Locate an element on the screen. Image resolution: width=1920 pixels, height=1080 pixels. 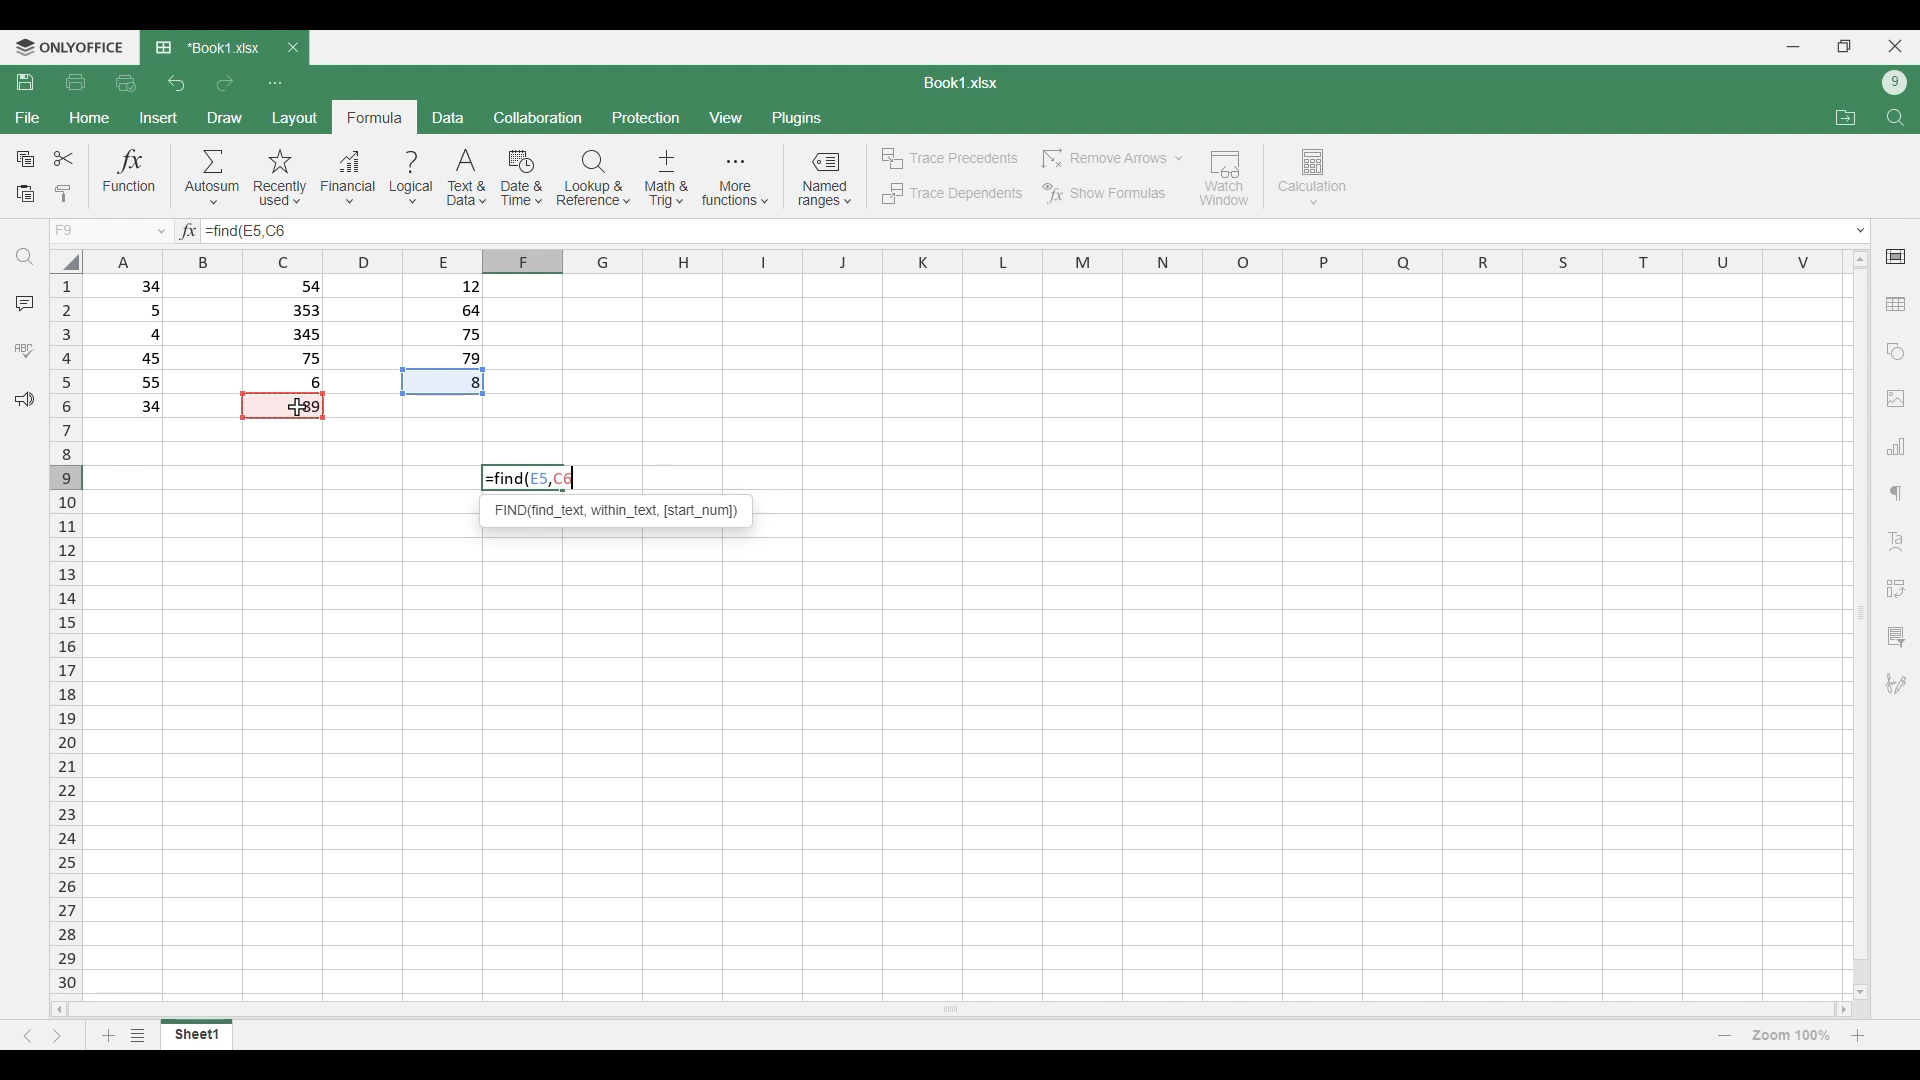
Data menu is located at coordinates (449, 117).